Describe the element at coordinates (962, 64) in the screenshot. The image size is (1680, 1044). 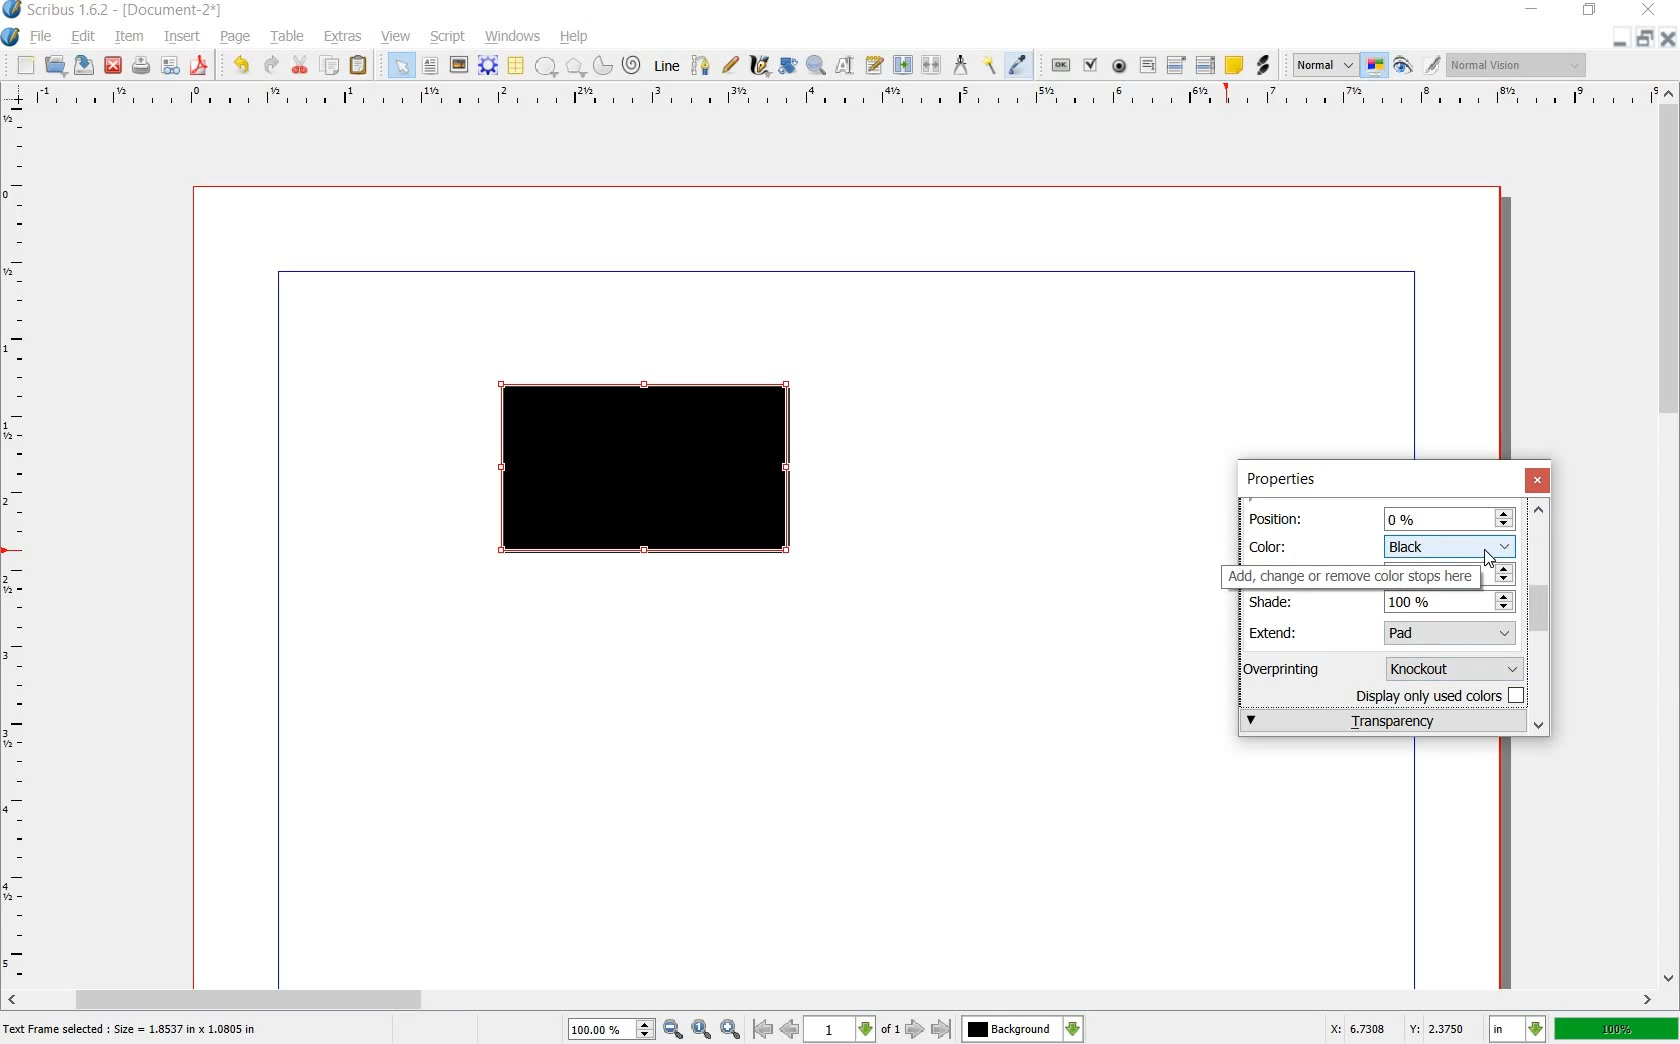
I see `measurement` at that location.